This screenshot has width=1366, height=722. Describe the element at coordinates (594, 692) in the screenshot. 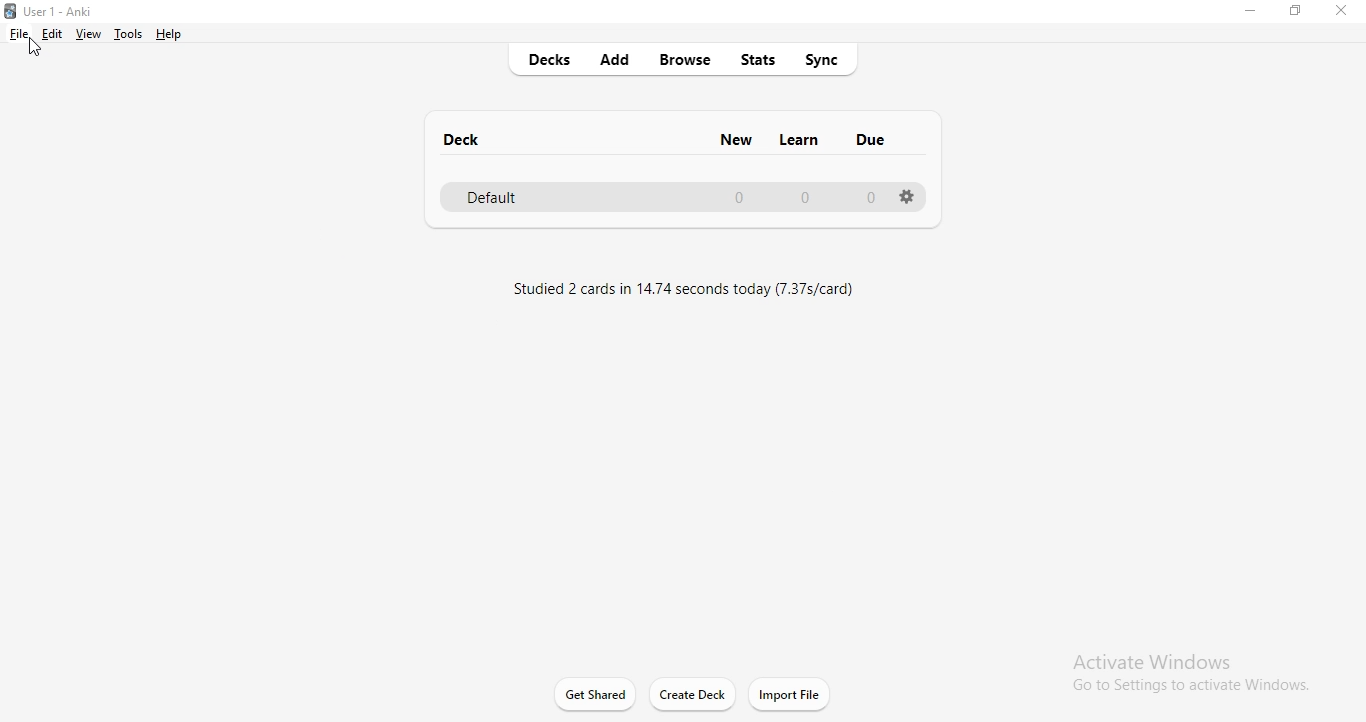

I see `get started` at that location.